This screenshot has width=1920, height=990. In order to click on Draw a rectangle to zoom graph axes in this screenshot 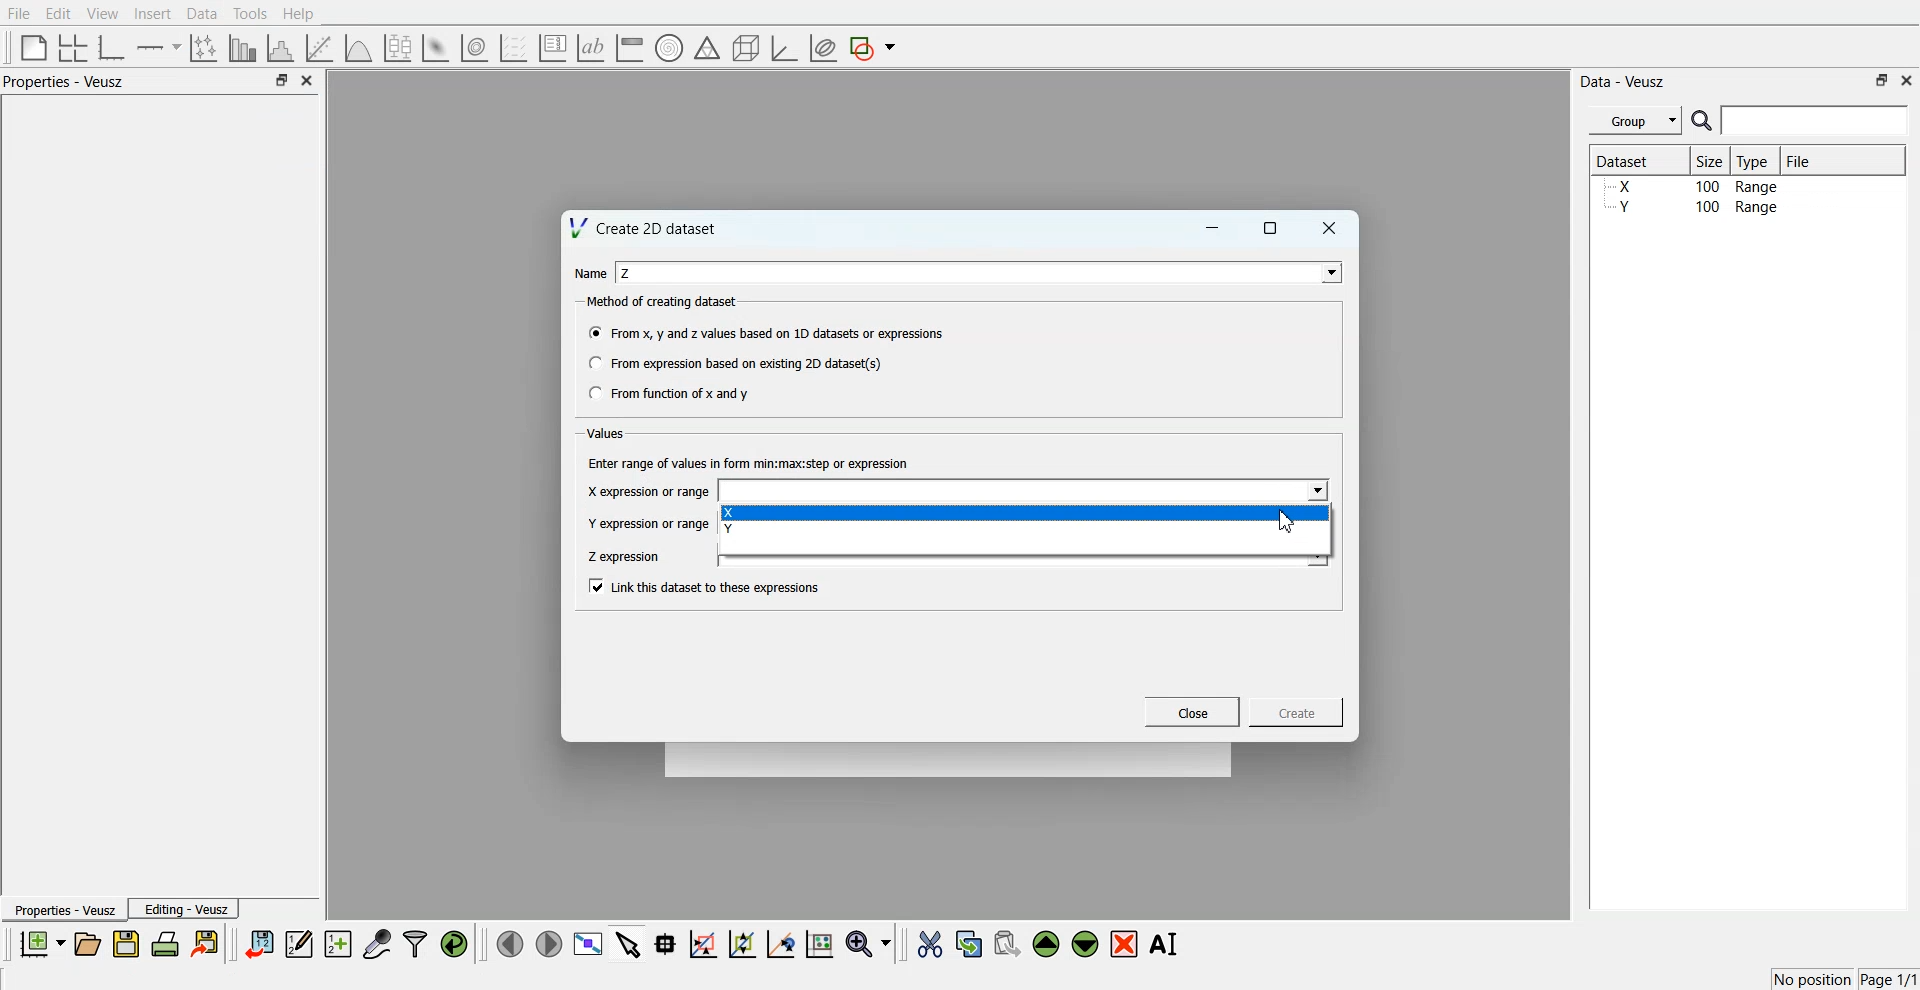, I will do `click(702, 944)`.